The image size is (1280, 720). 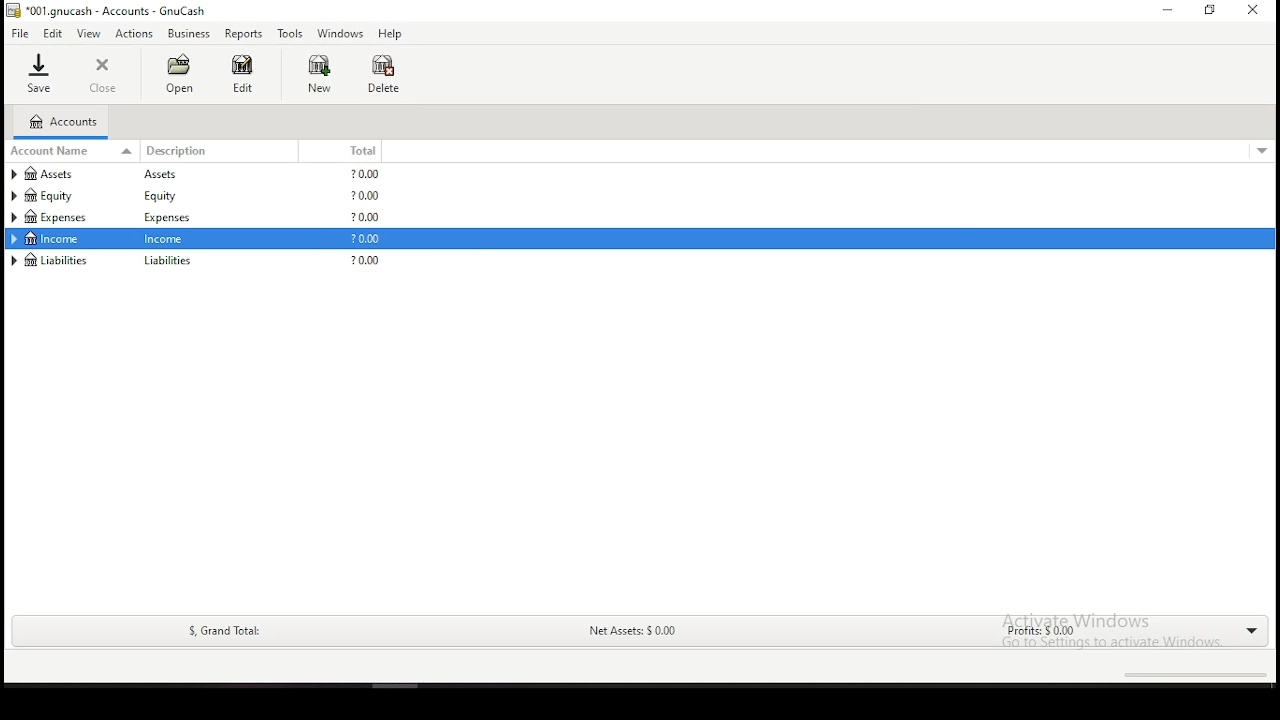 I want to click on descrtiption, so click(x=224, y=151).